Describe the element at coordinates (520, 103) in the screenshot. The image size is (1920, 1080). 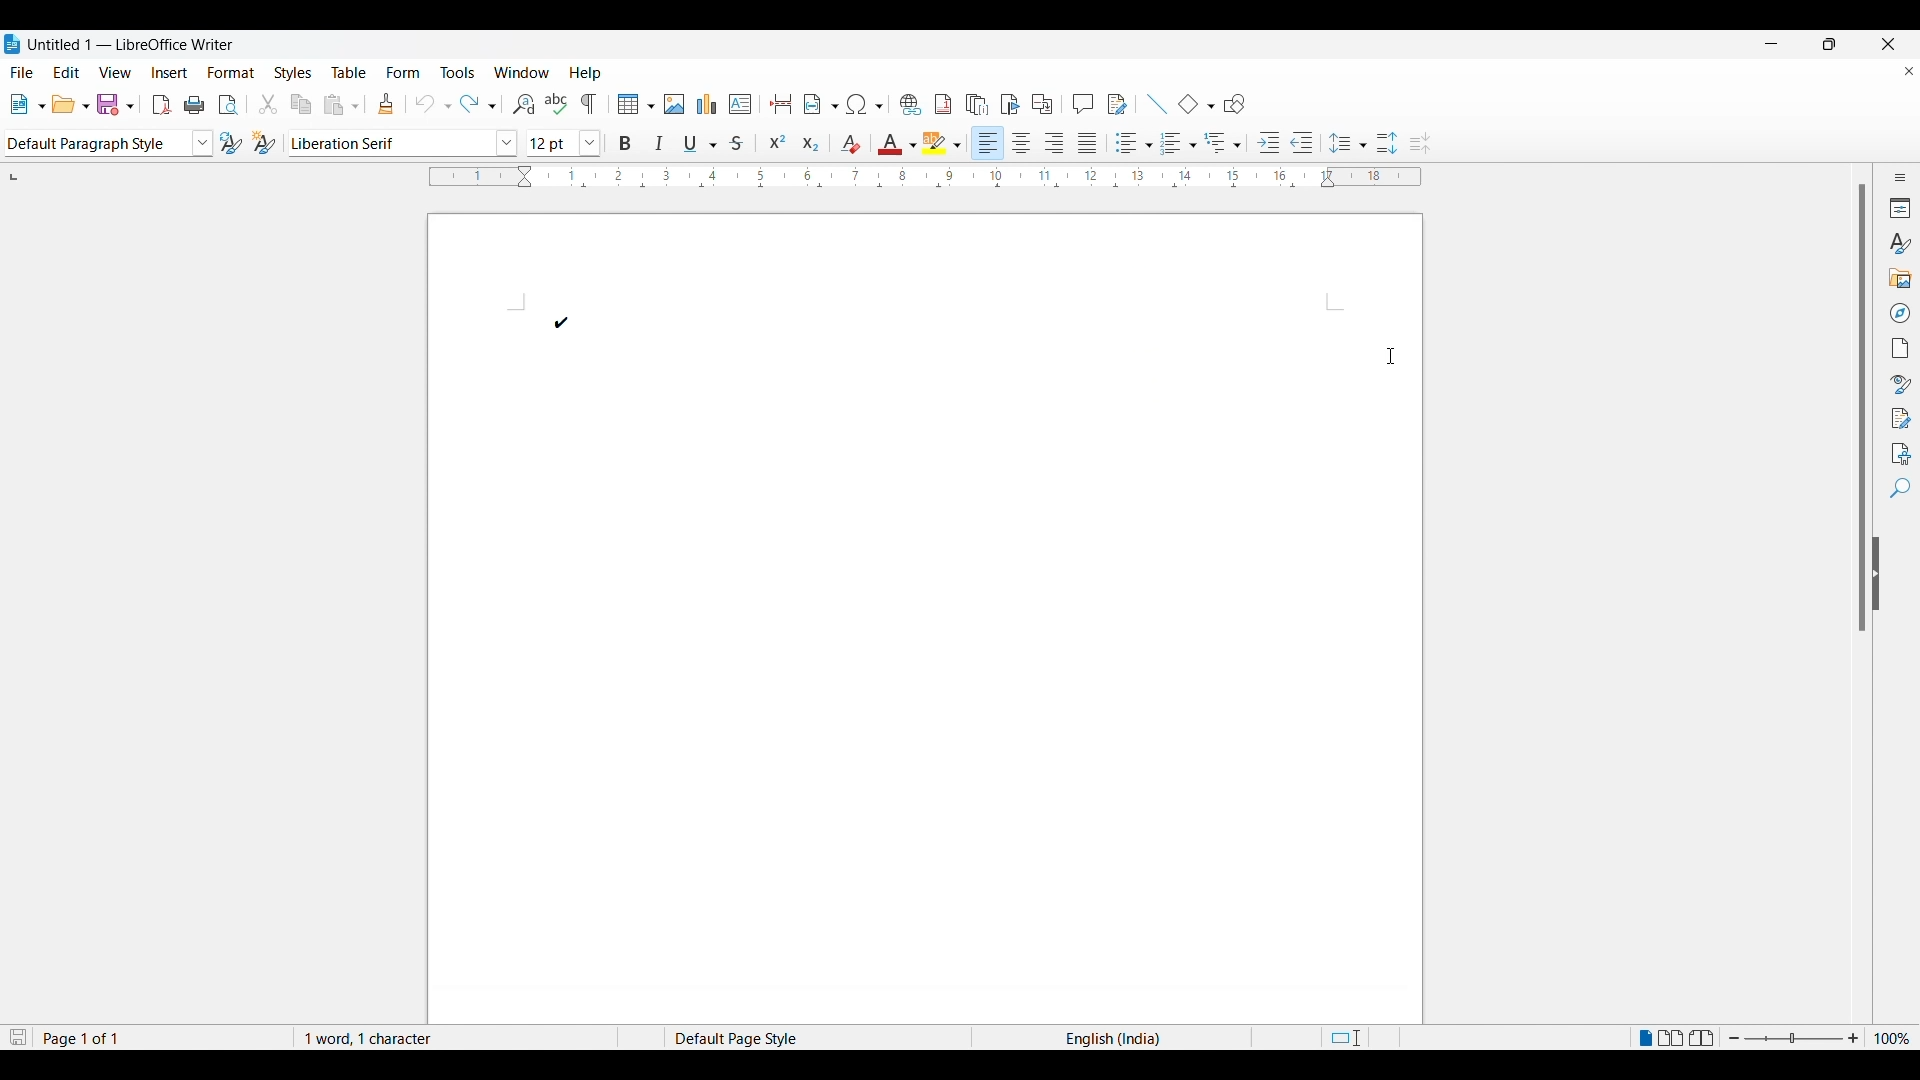
I see `find and replace` at that location.